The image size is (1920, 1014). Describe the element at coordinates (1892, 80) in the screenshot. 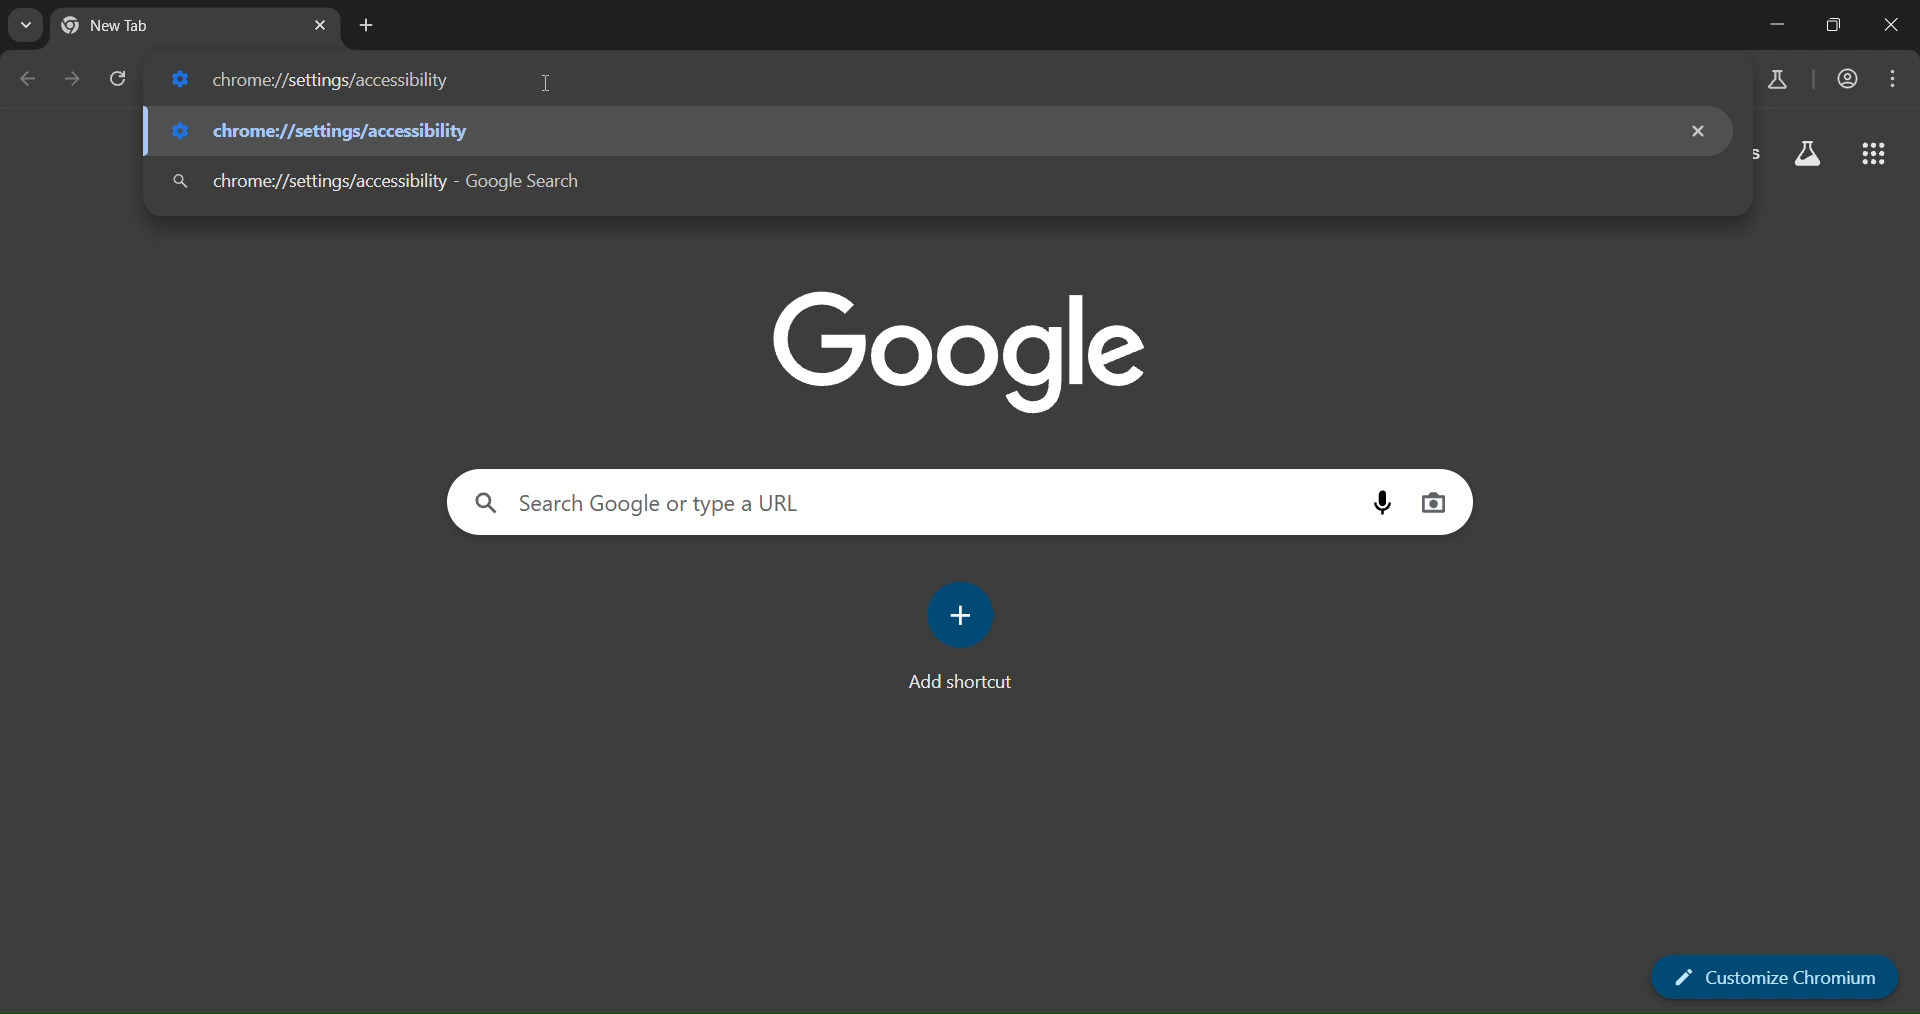

I see `menu` at that location.